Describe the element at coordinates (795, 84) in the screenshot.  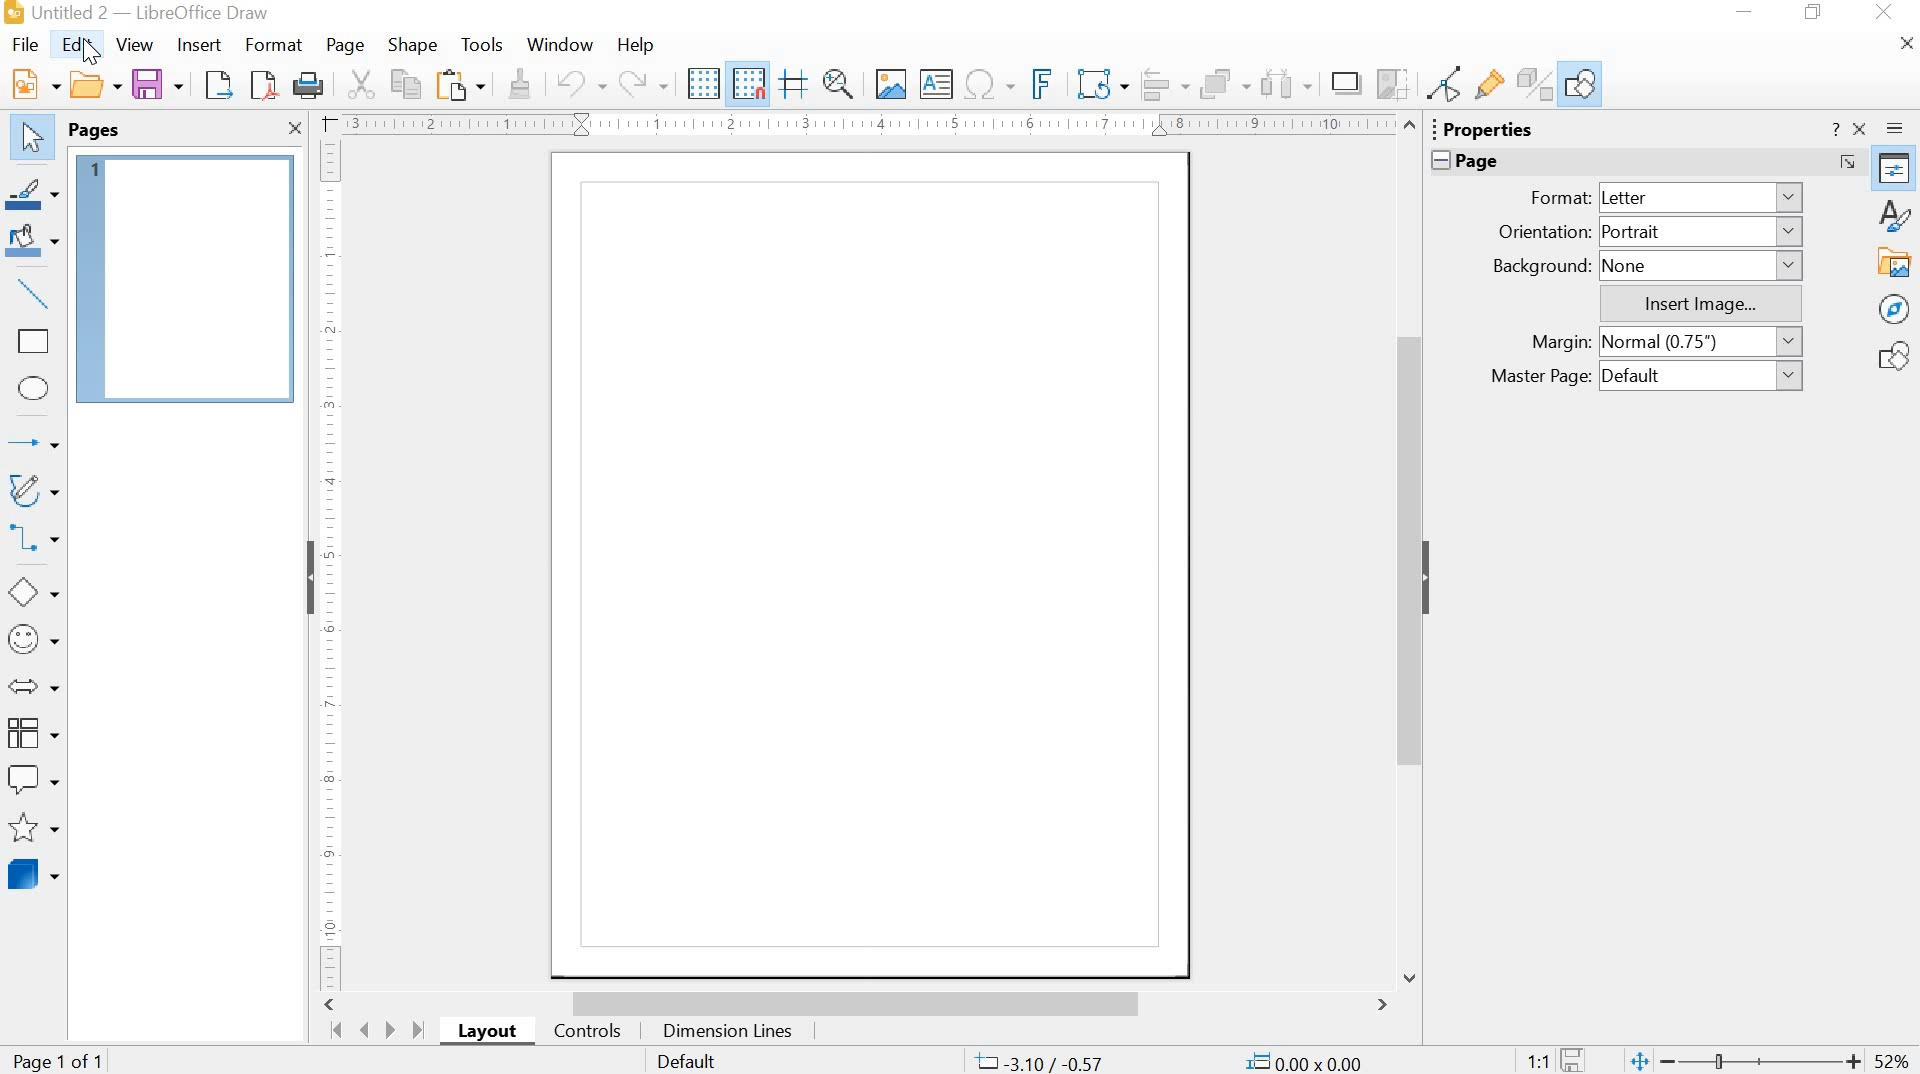
I see `Helplines While Moving` at that location.